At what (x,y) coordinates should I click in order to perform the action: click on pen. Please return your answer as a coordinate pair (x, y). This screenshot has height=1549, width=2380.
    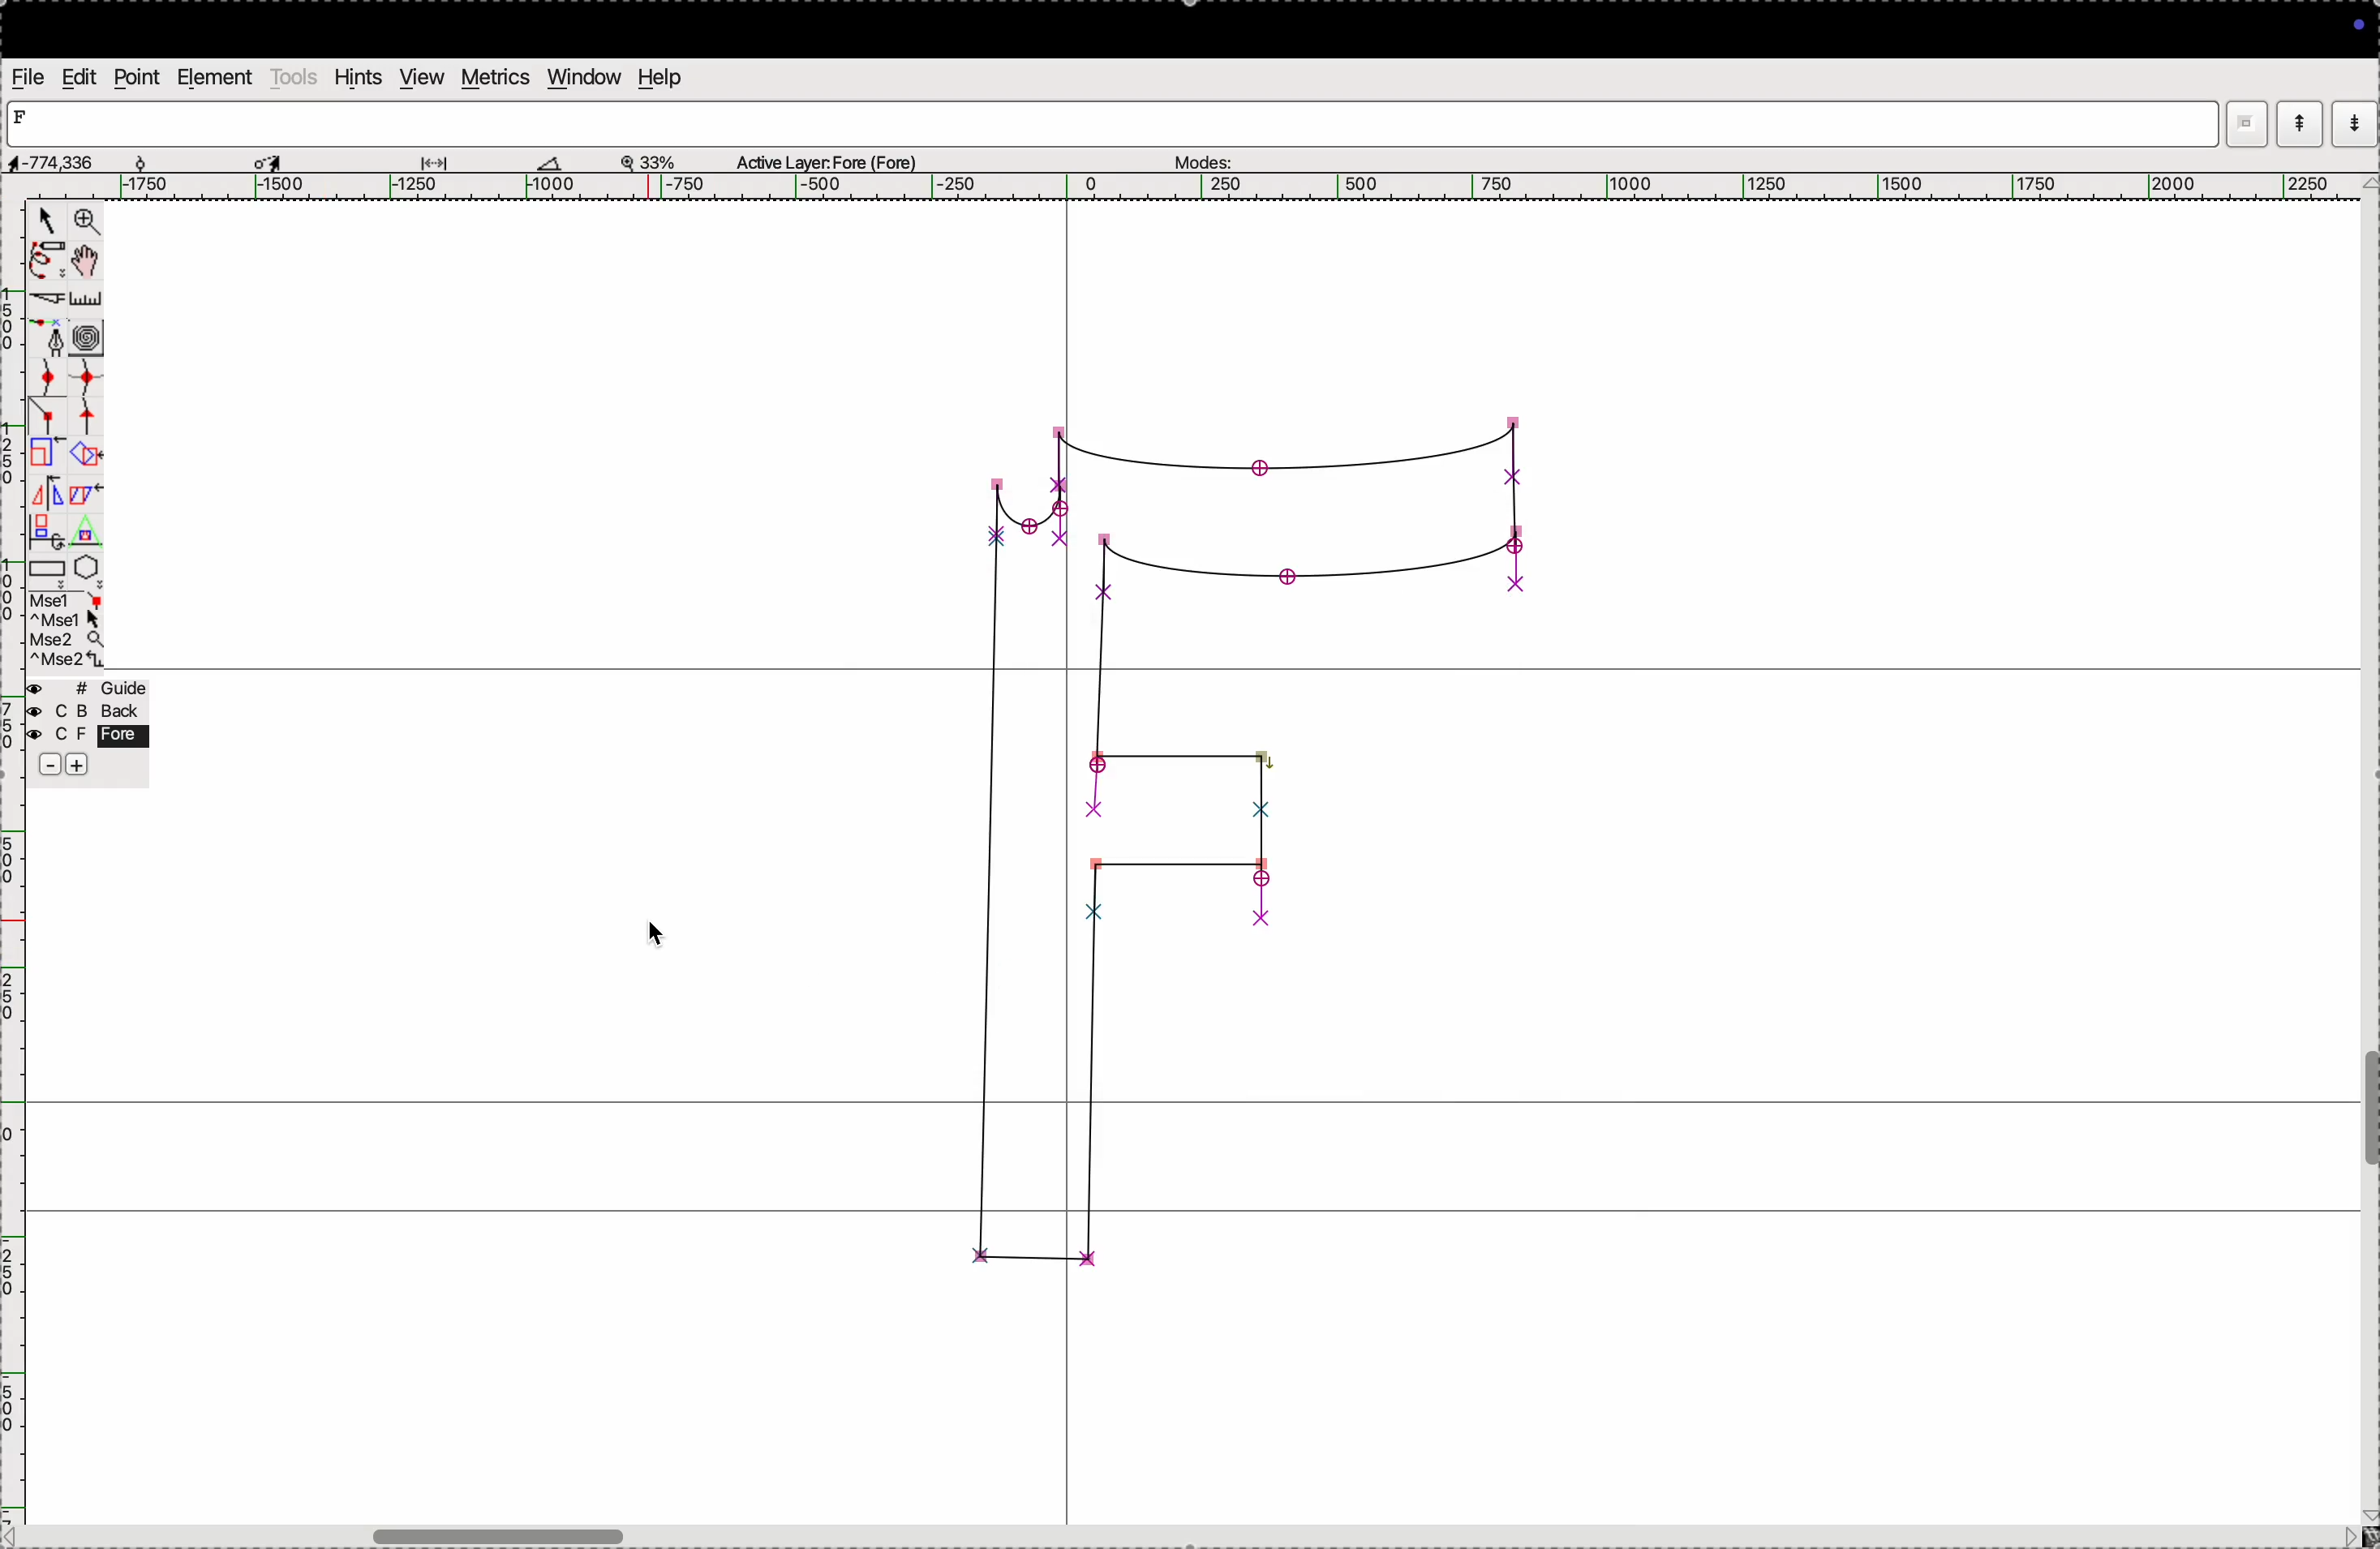
    Looking at the image, I should click on (44, 263).